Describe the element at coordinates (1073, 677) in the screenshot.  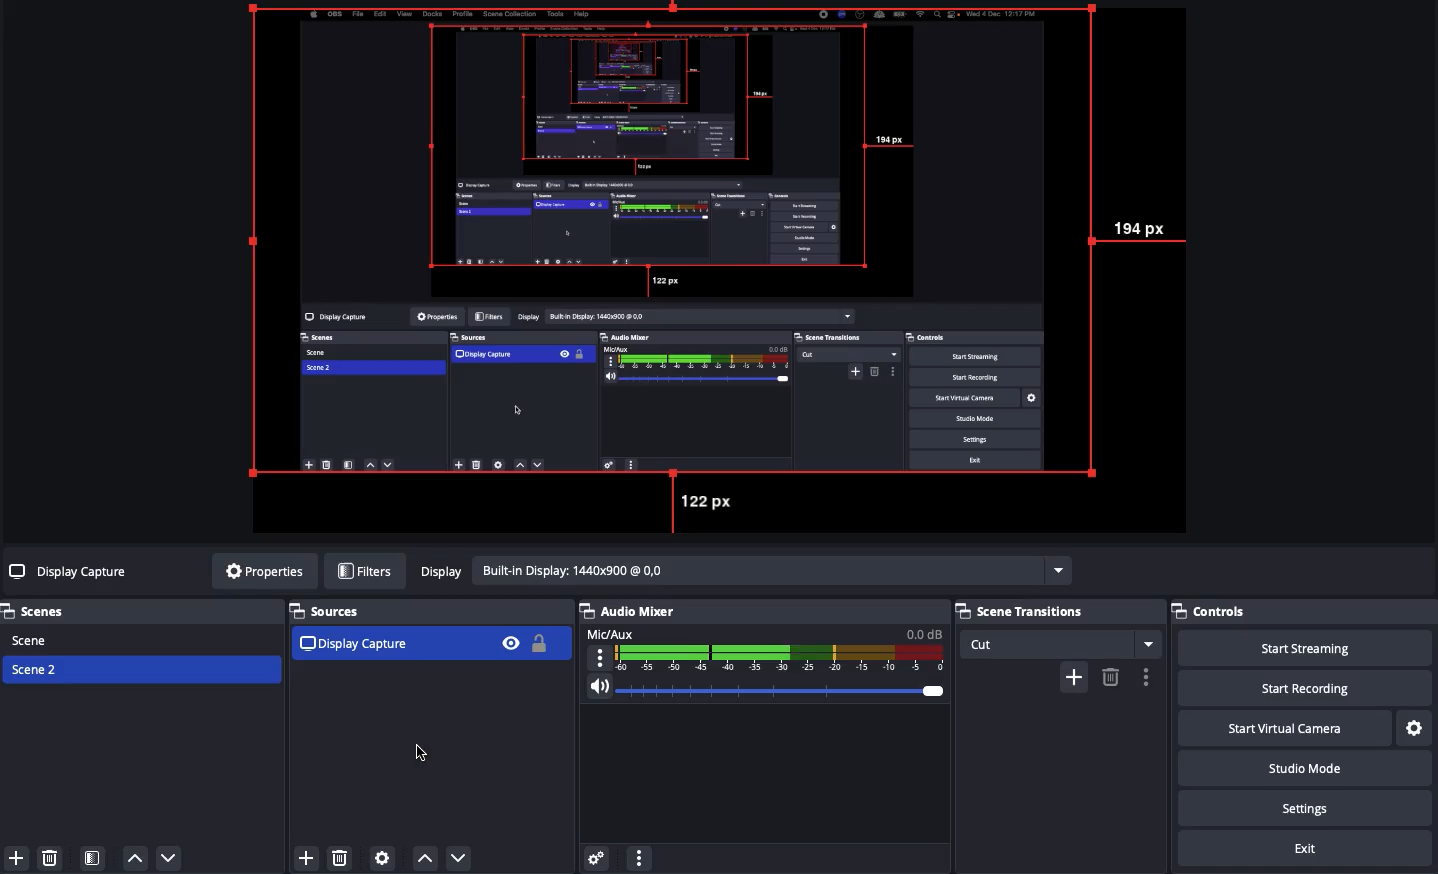
I see `add` at that location.